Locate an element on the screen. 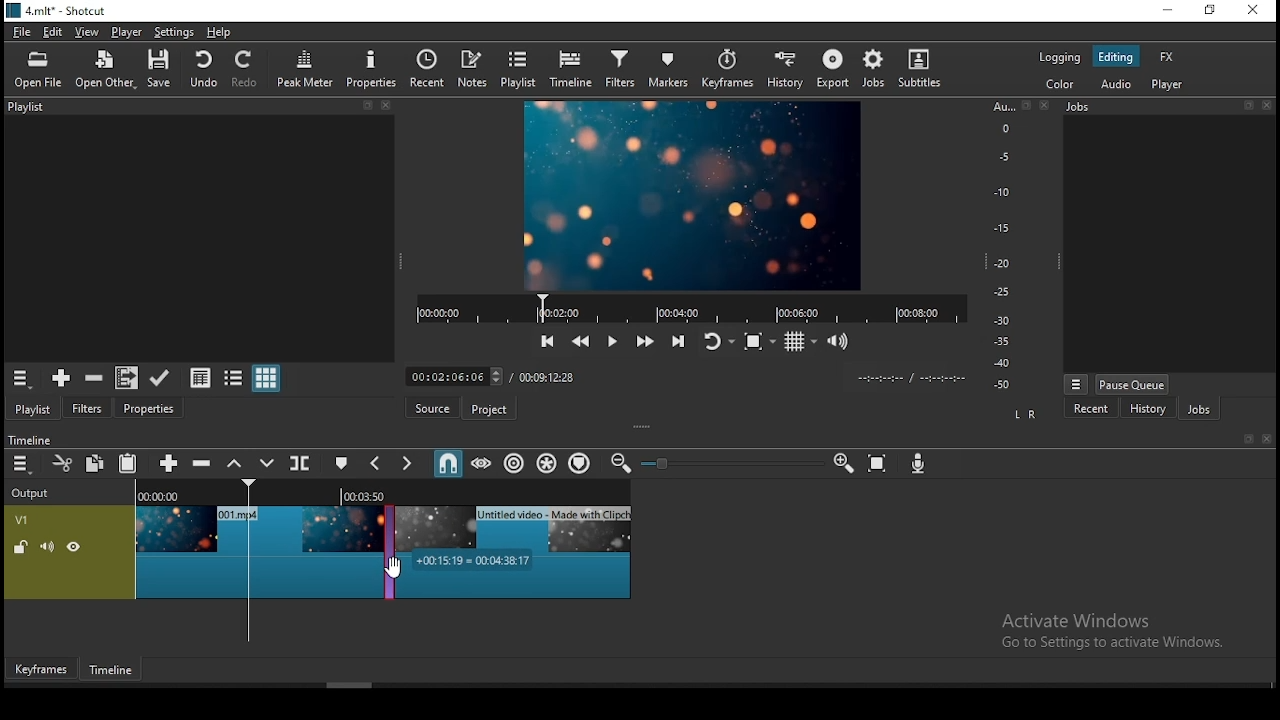  mouse pointer is located at coordinates (396, 570).